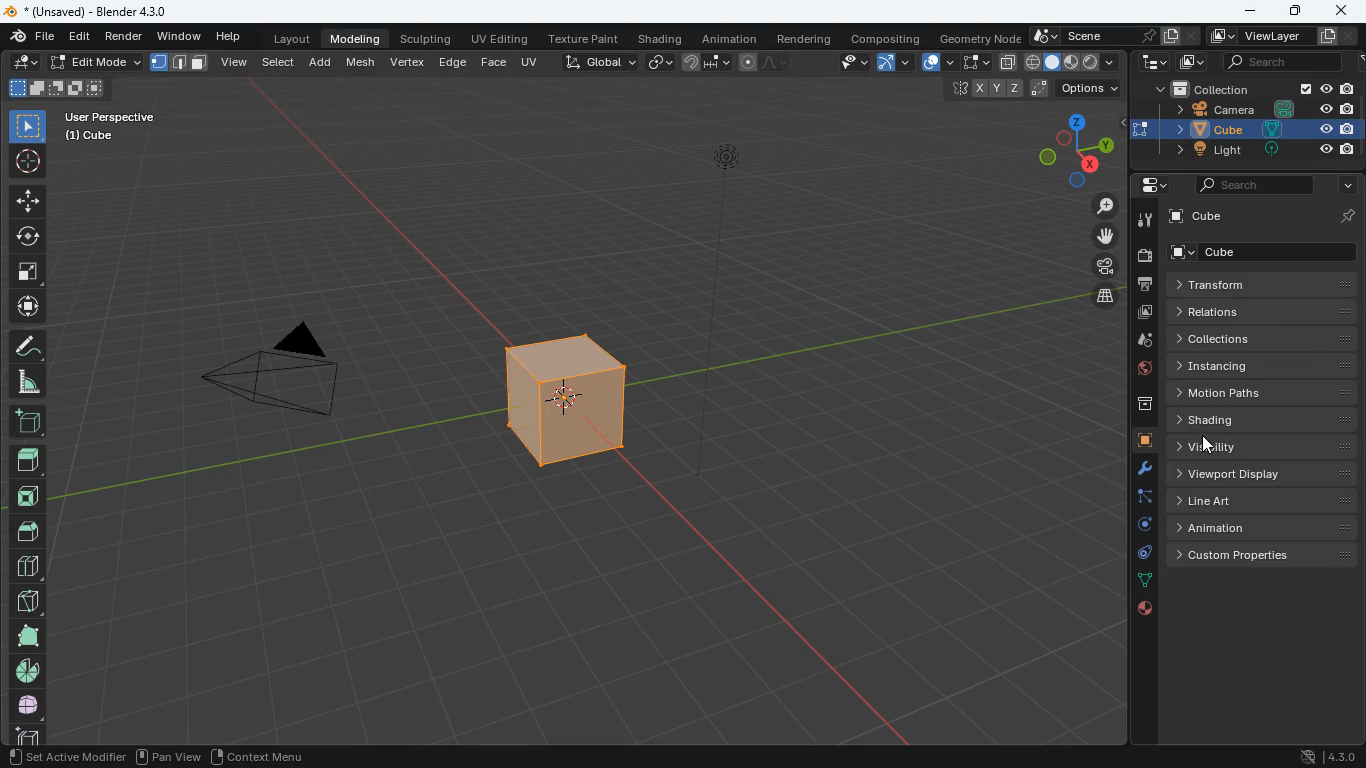 The image size is (1366, 768). Describe the element at coordinates (660, 39) in the screenshot. I see `shading` at that location.